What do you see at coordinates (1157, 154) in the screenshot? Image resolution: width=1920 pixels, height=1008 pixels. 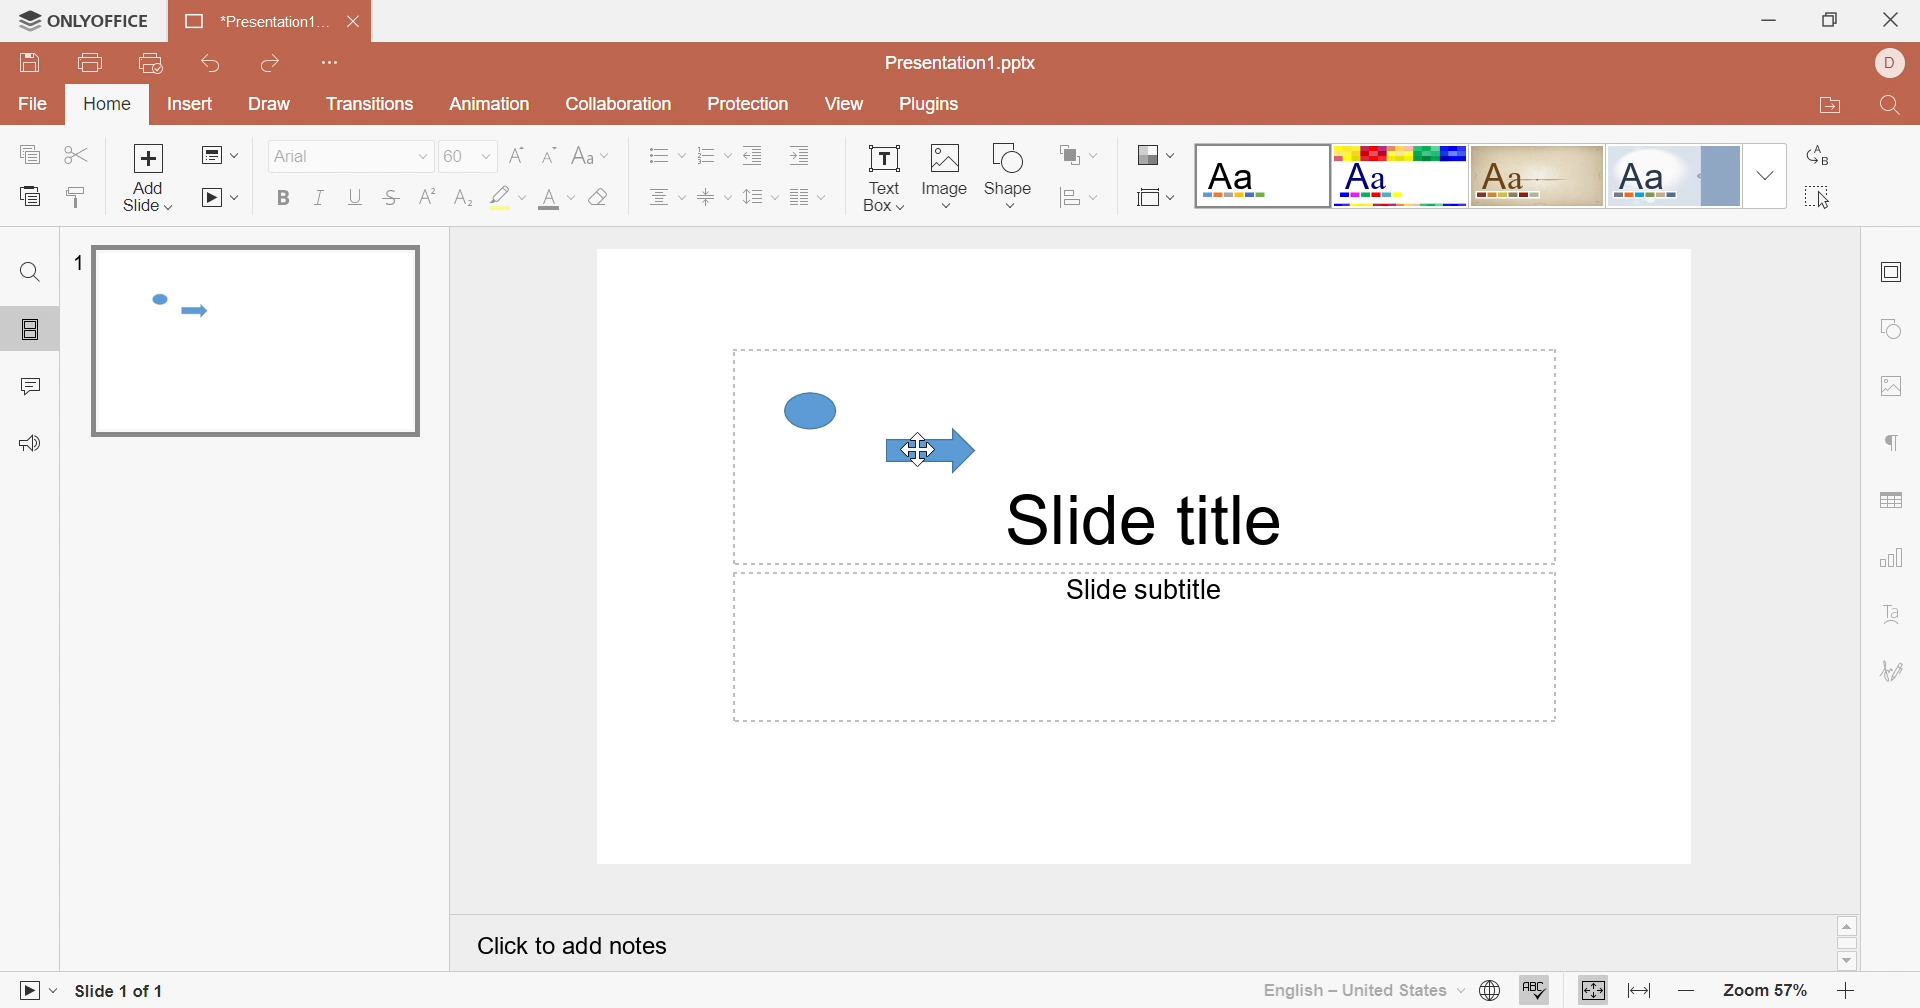 I see `Change color theme` at bounding box center [1157, 154].